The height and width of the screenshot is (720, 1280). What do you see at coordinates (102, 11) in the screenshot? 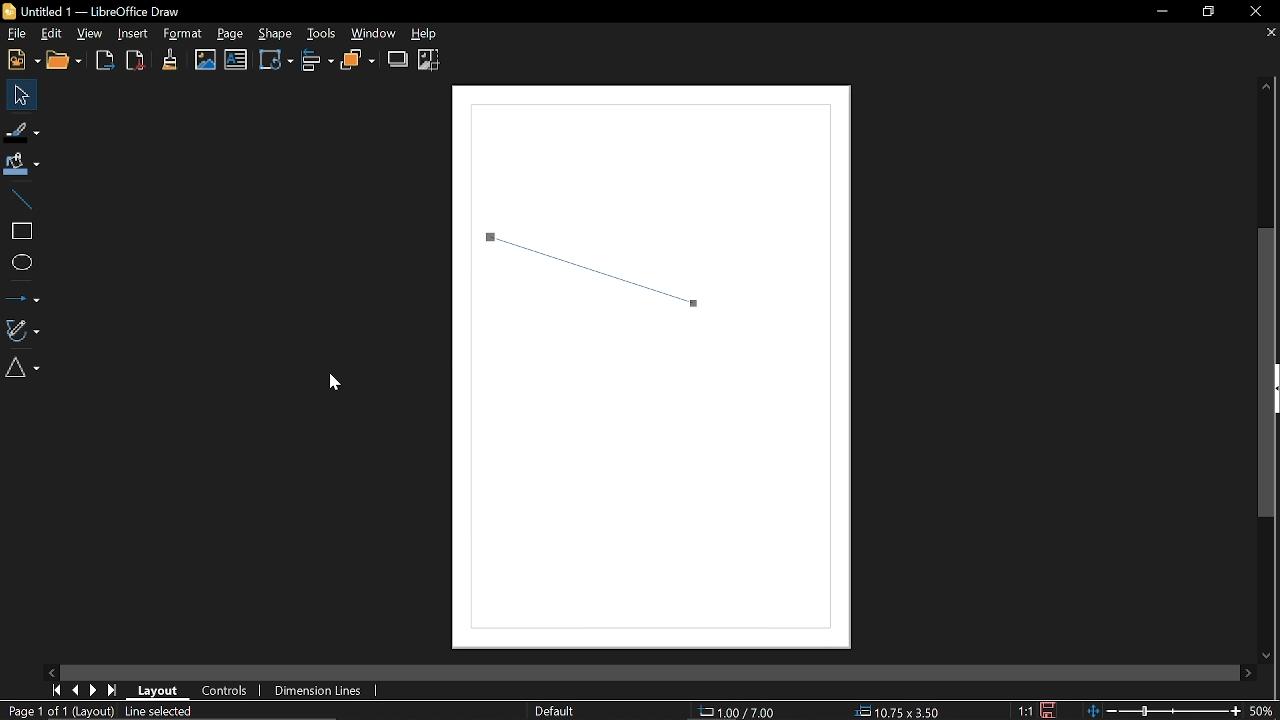
I see `Current window` at bounding box center [102, 11].